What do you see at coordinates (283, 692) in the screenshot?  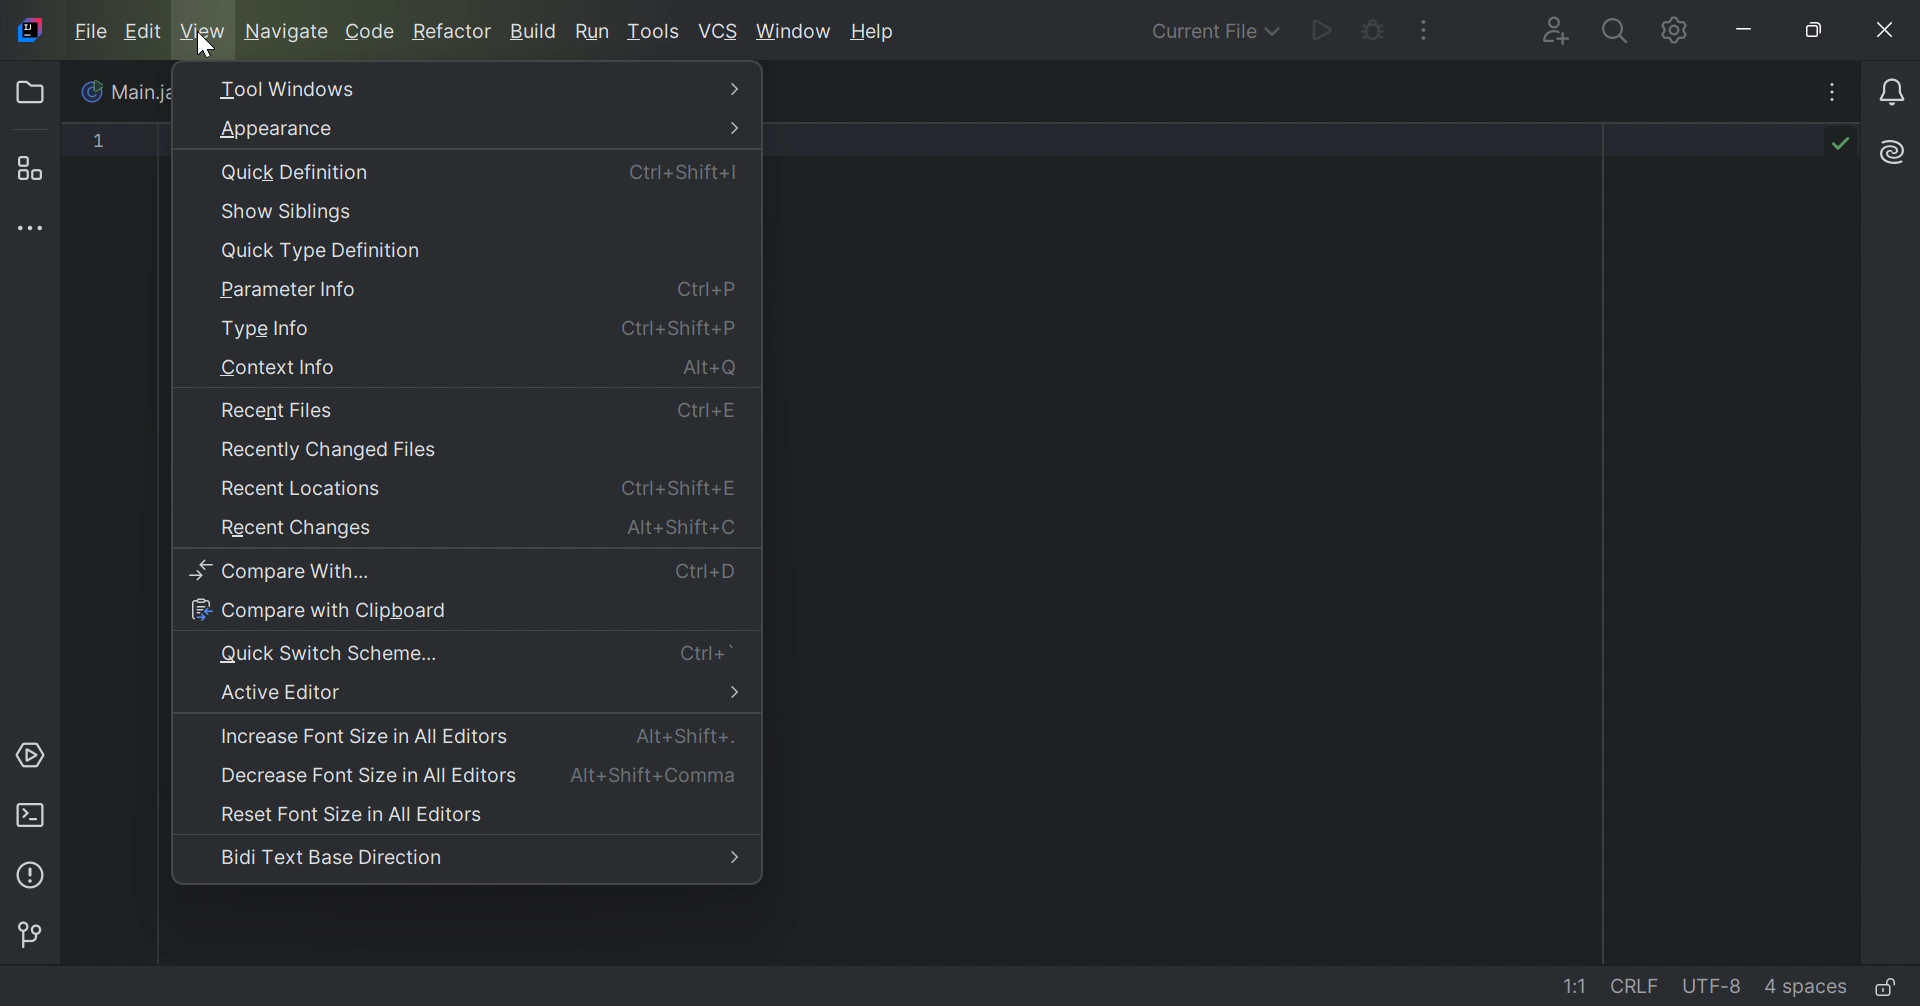 I see `Active Editor` at bounding box center [283, 692].